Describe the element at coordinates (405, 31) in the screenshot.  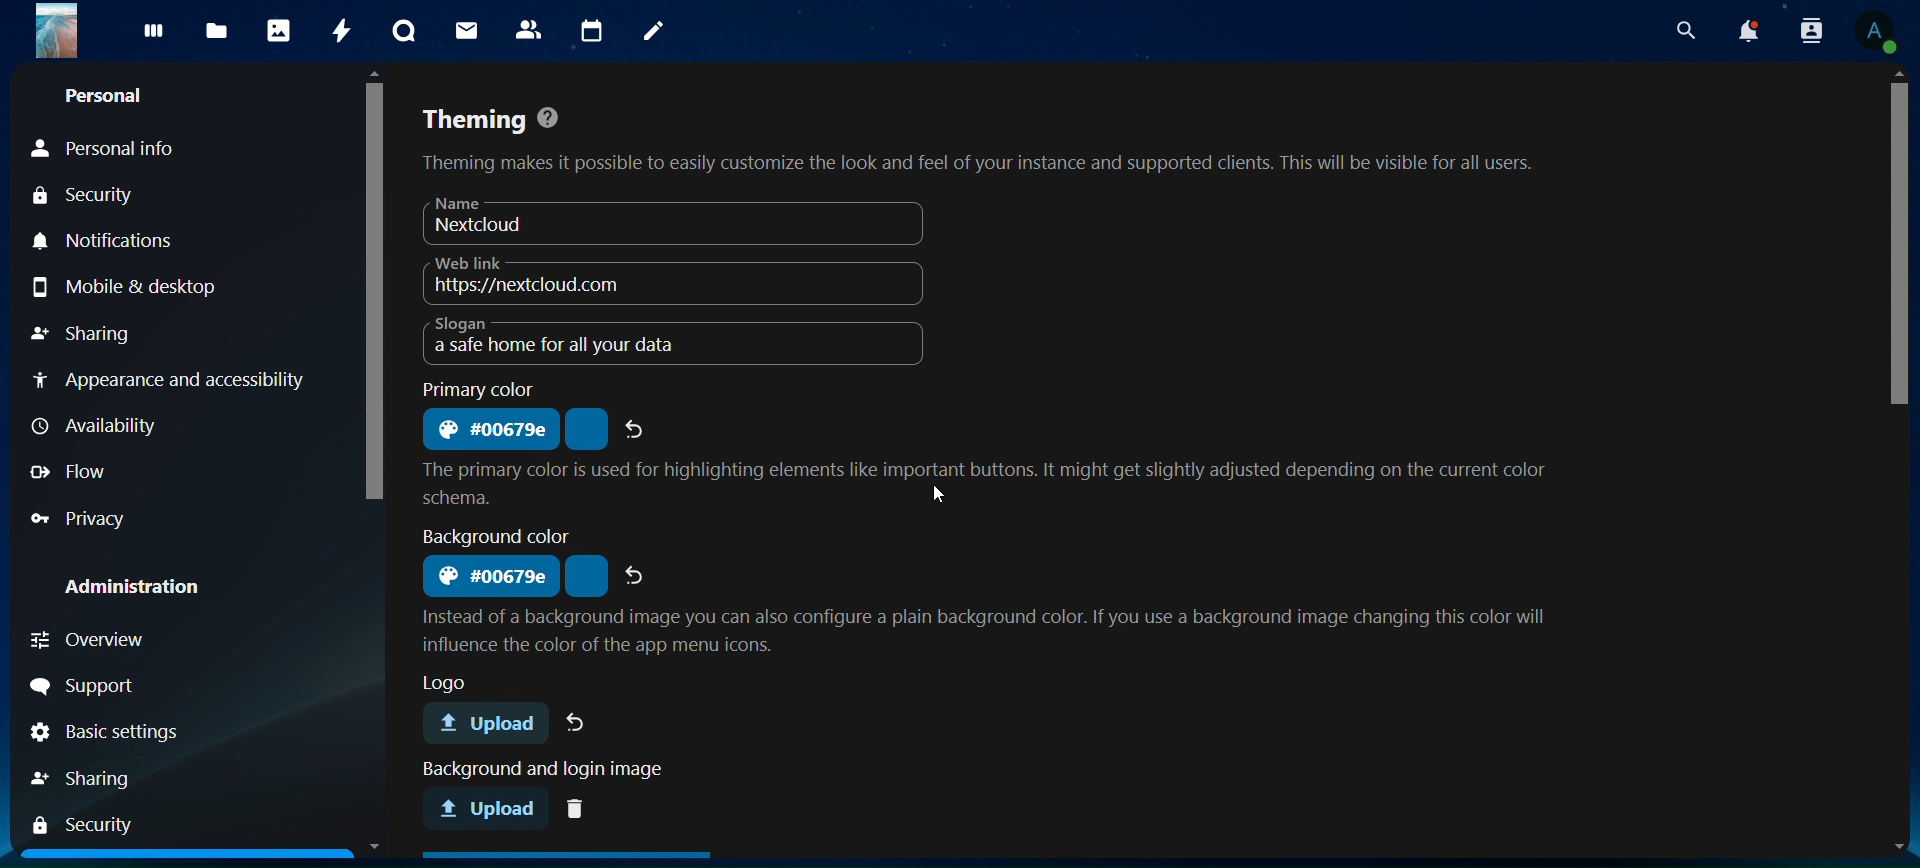
I see `talk` at that location.